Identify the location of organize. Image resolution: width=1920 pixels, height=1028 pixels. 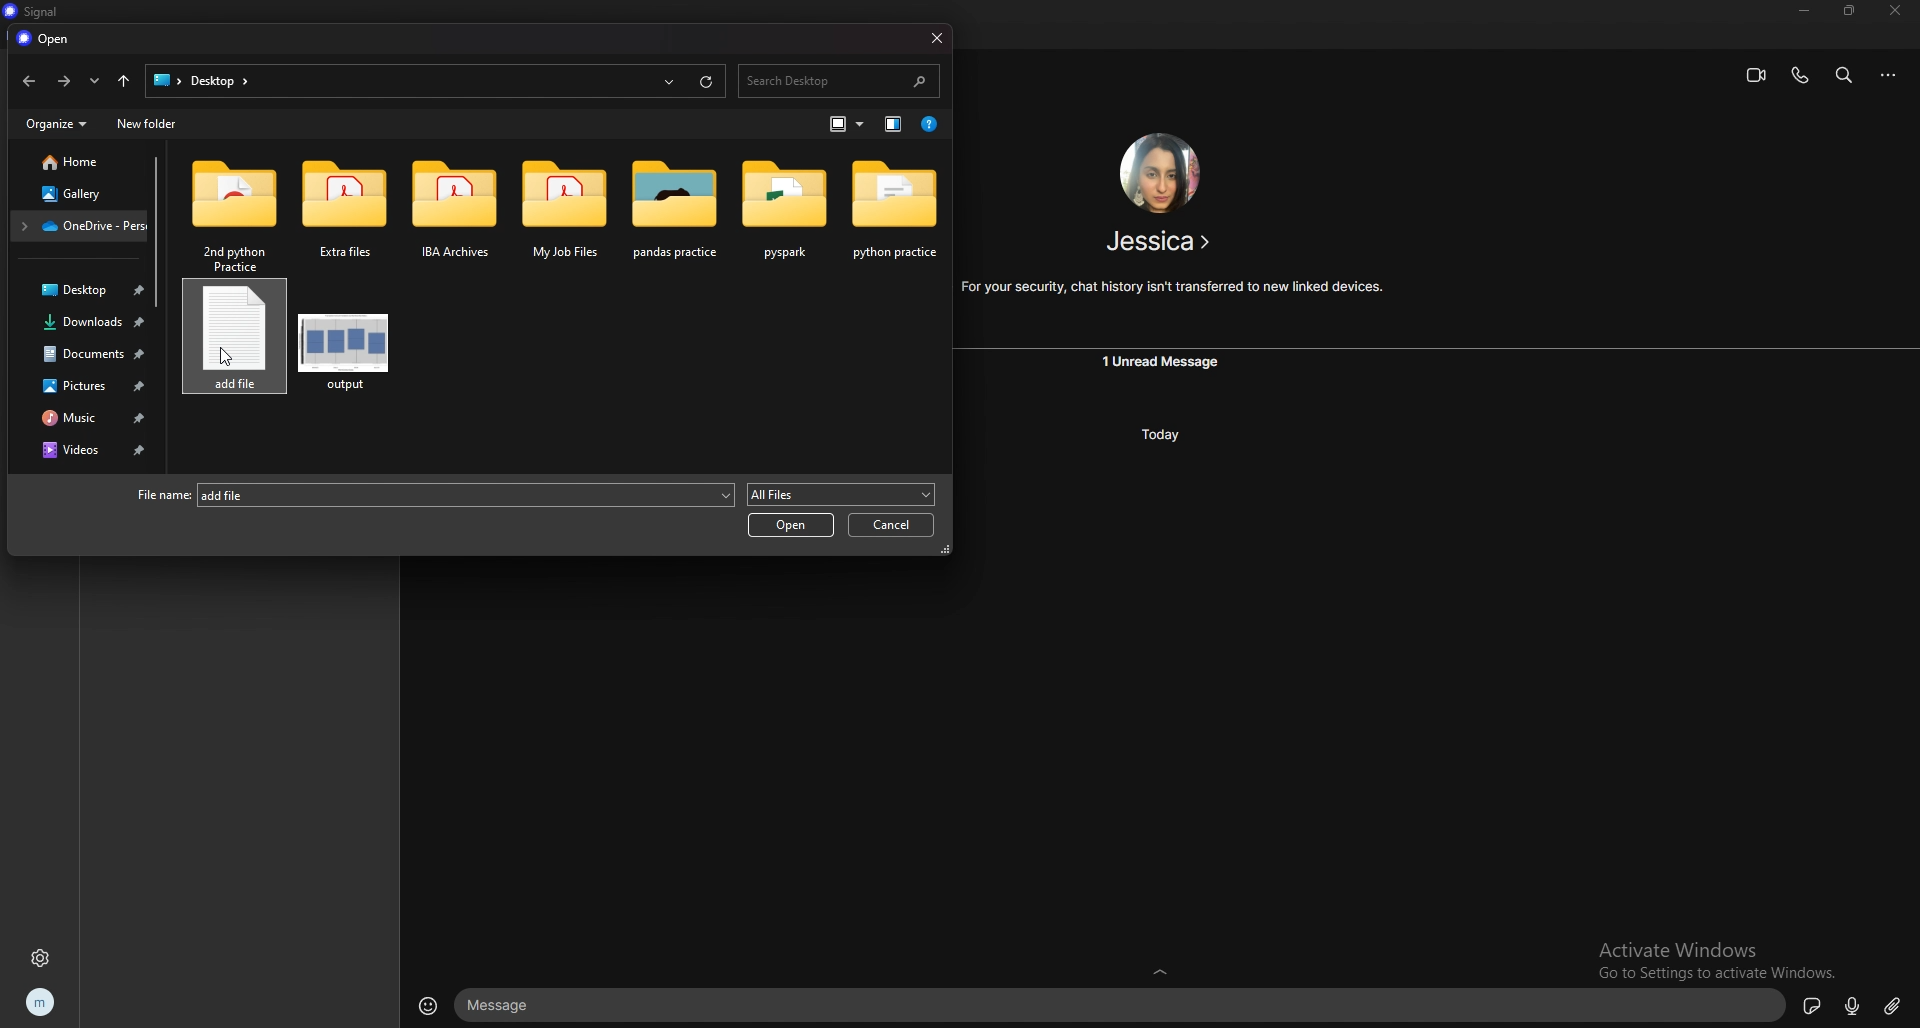
(55, 122).